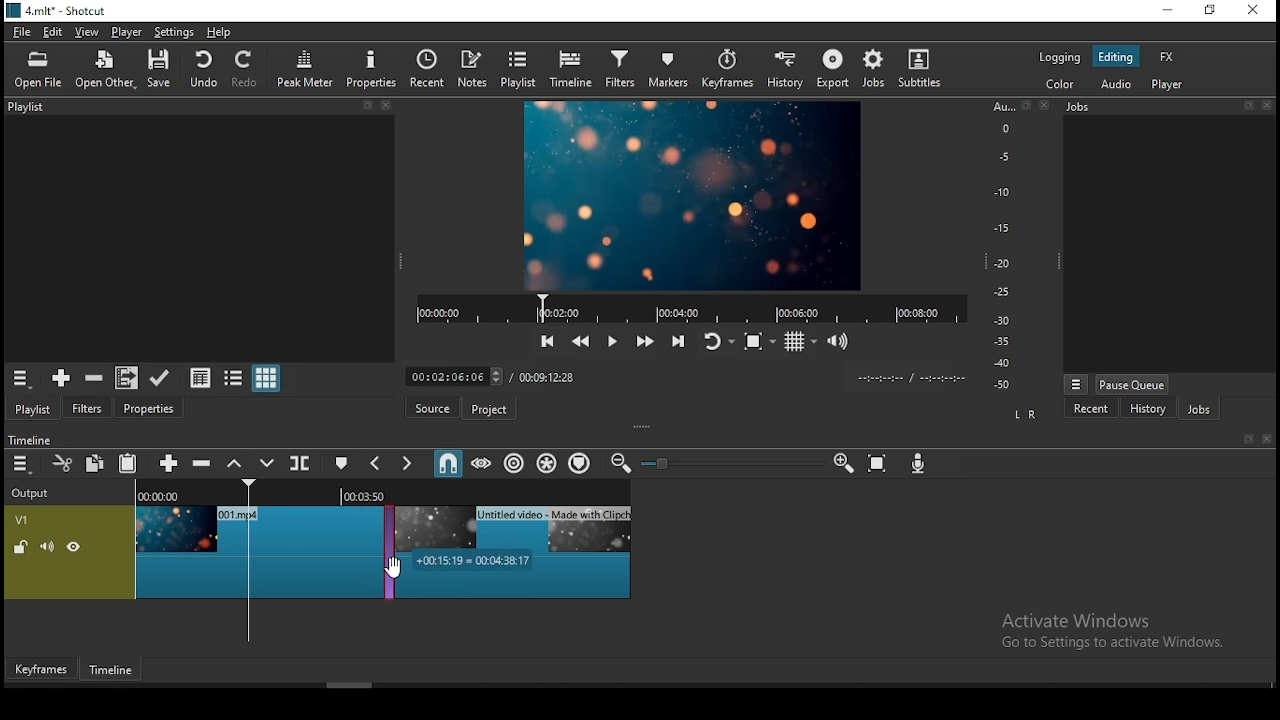  I want to click on close window, so click(1255, 10).